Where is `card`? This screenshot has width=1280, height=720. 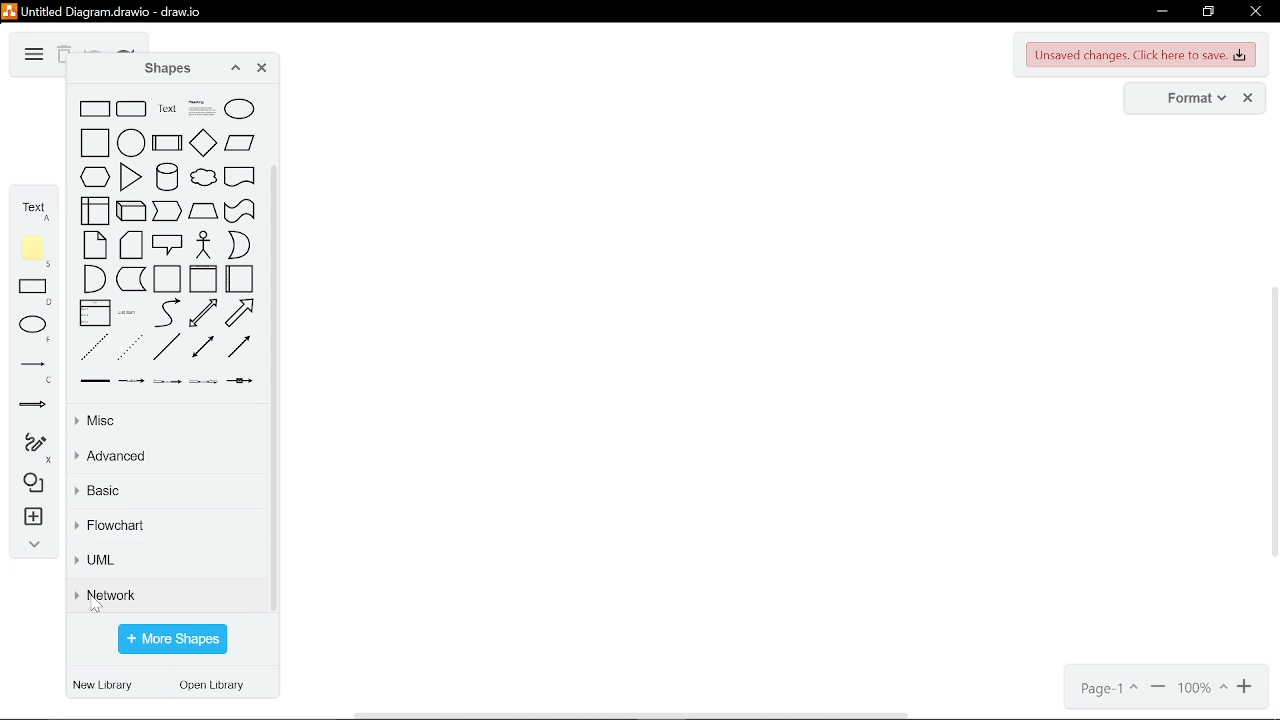
card is located at coordinates (131, 245).